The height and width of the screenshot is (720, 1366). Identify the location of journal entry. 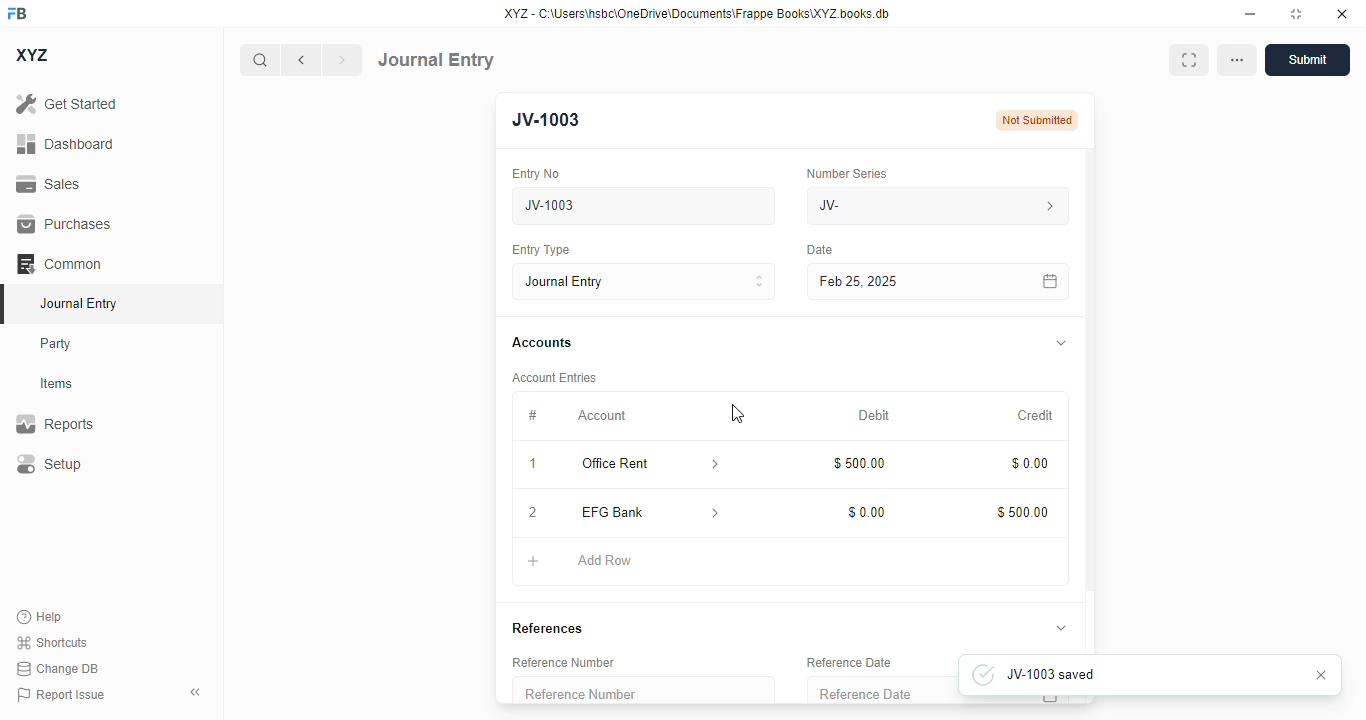
(436, 60).